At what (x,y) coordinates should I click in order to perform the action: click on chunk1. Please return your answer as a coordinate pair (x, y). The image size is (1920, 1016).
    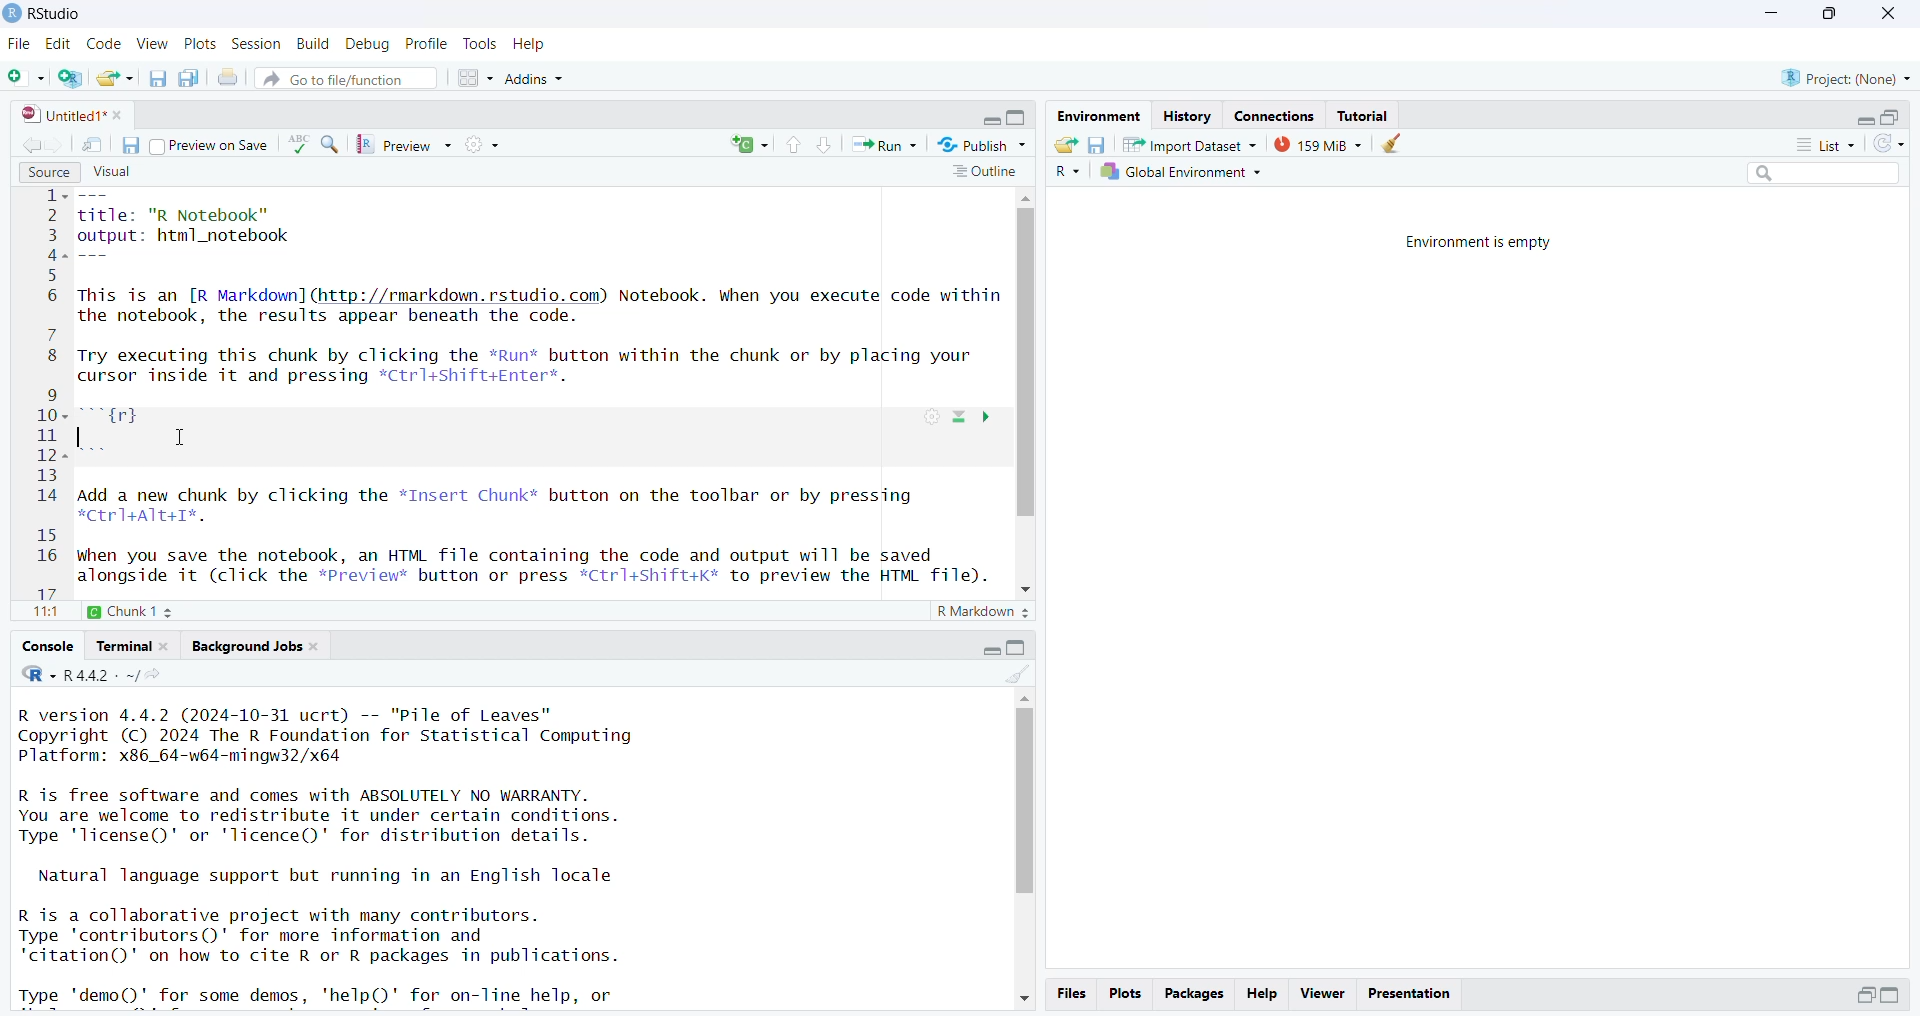
    Looking at the image, I should click on (142, 609).